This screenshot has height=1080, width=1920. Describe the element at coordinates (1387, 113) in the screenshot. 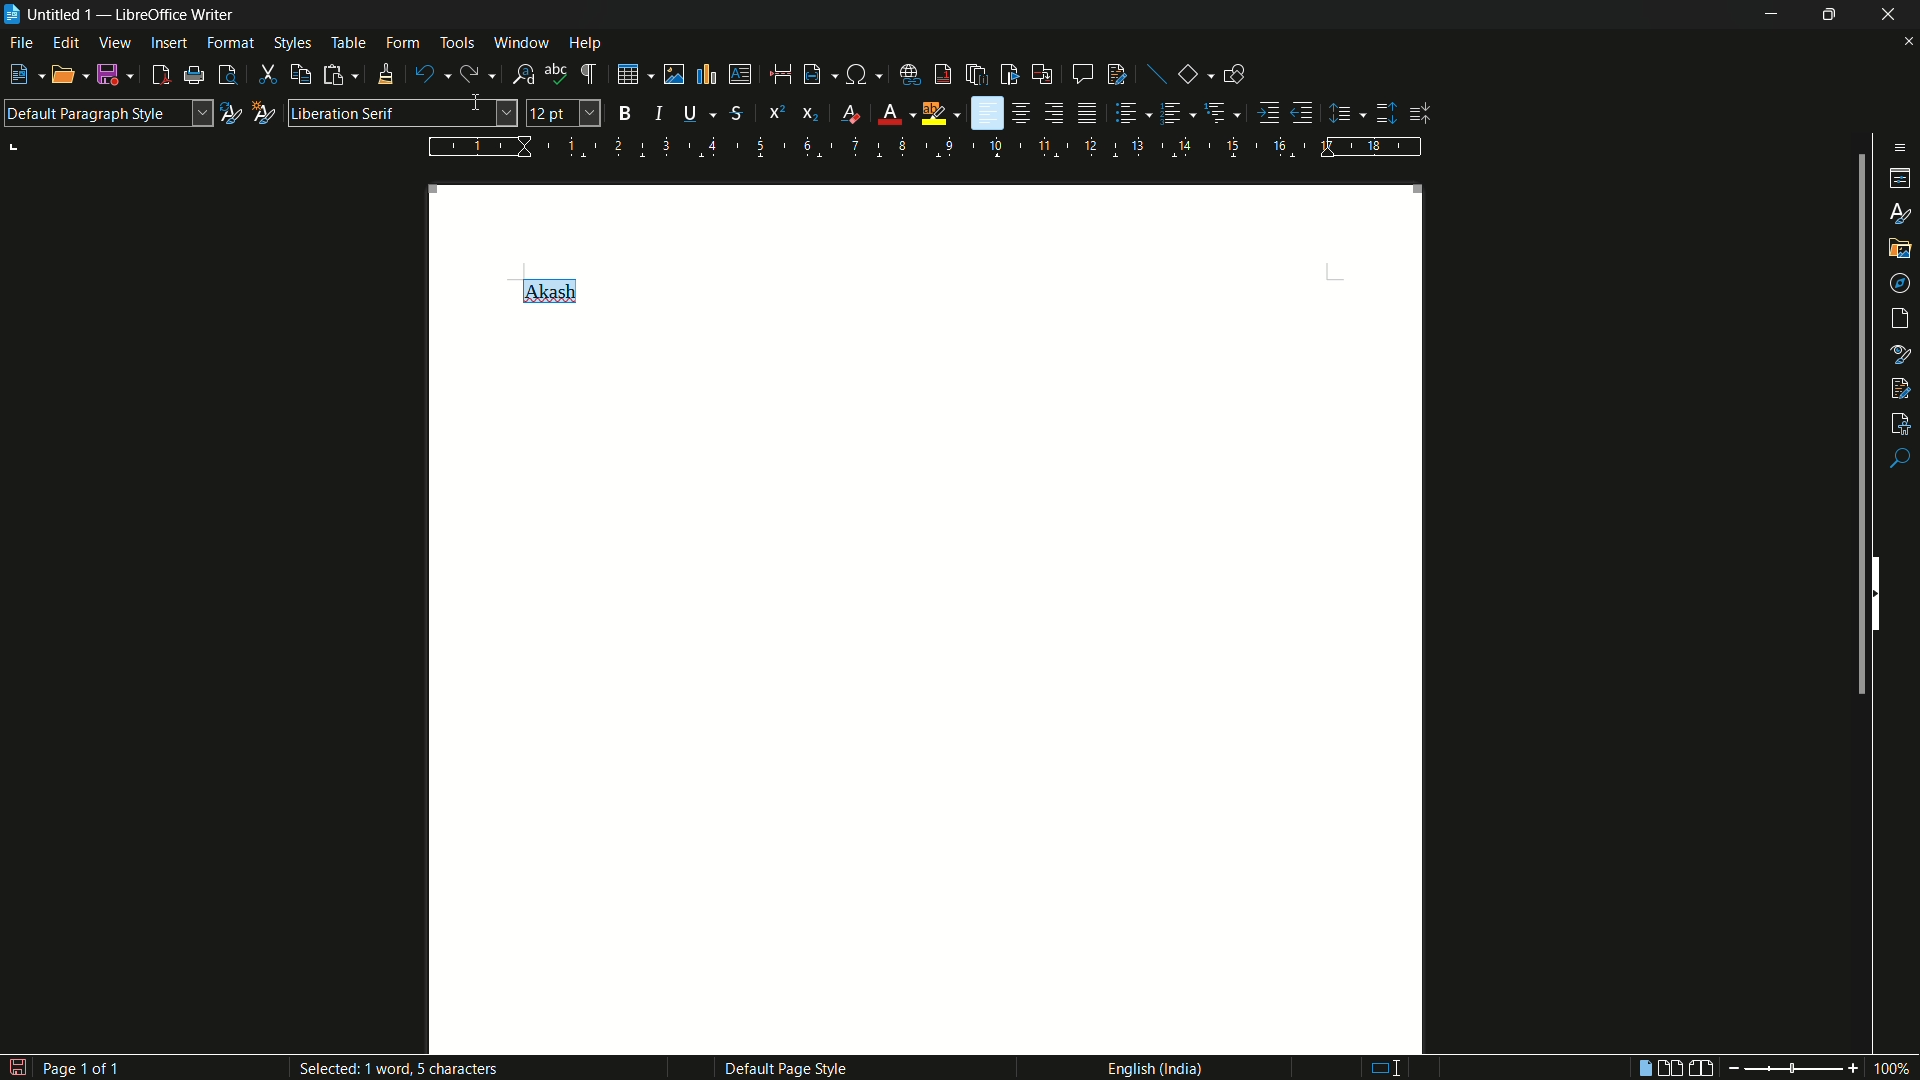

I see `increase paragraph spacing` at that location.